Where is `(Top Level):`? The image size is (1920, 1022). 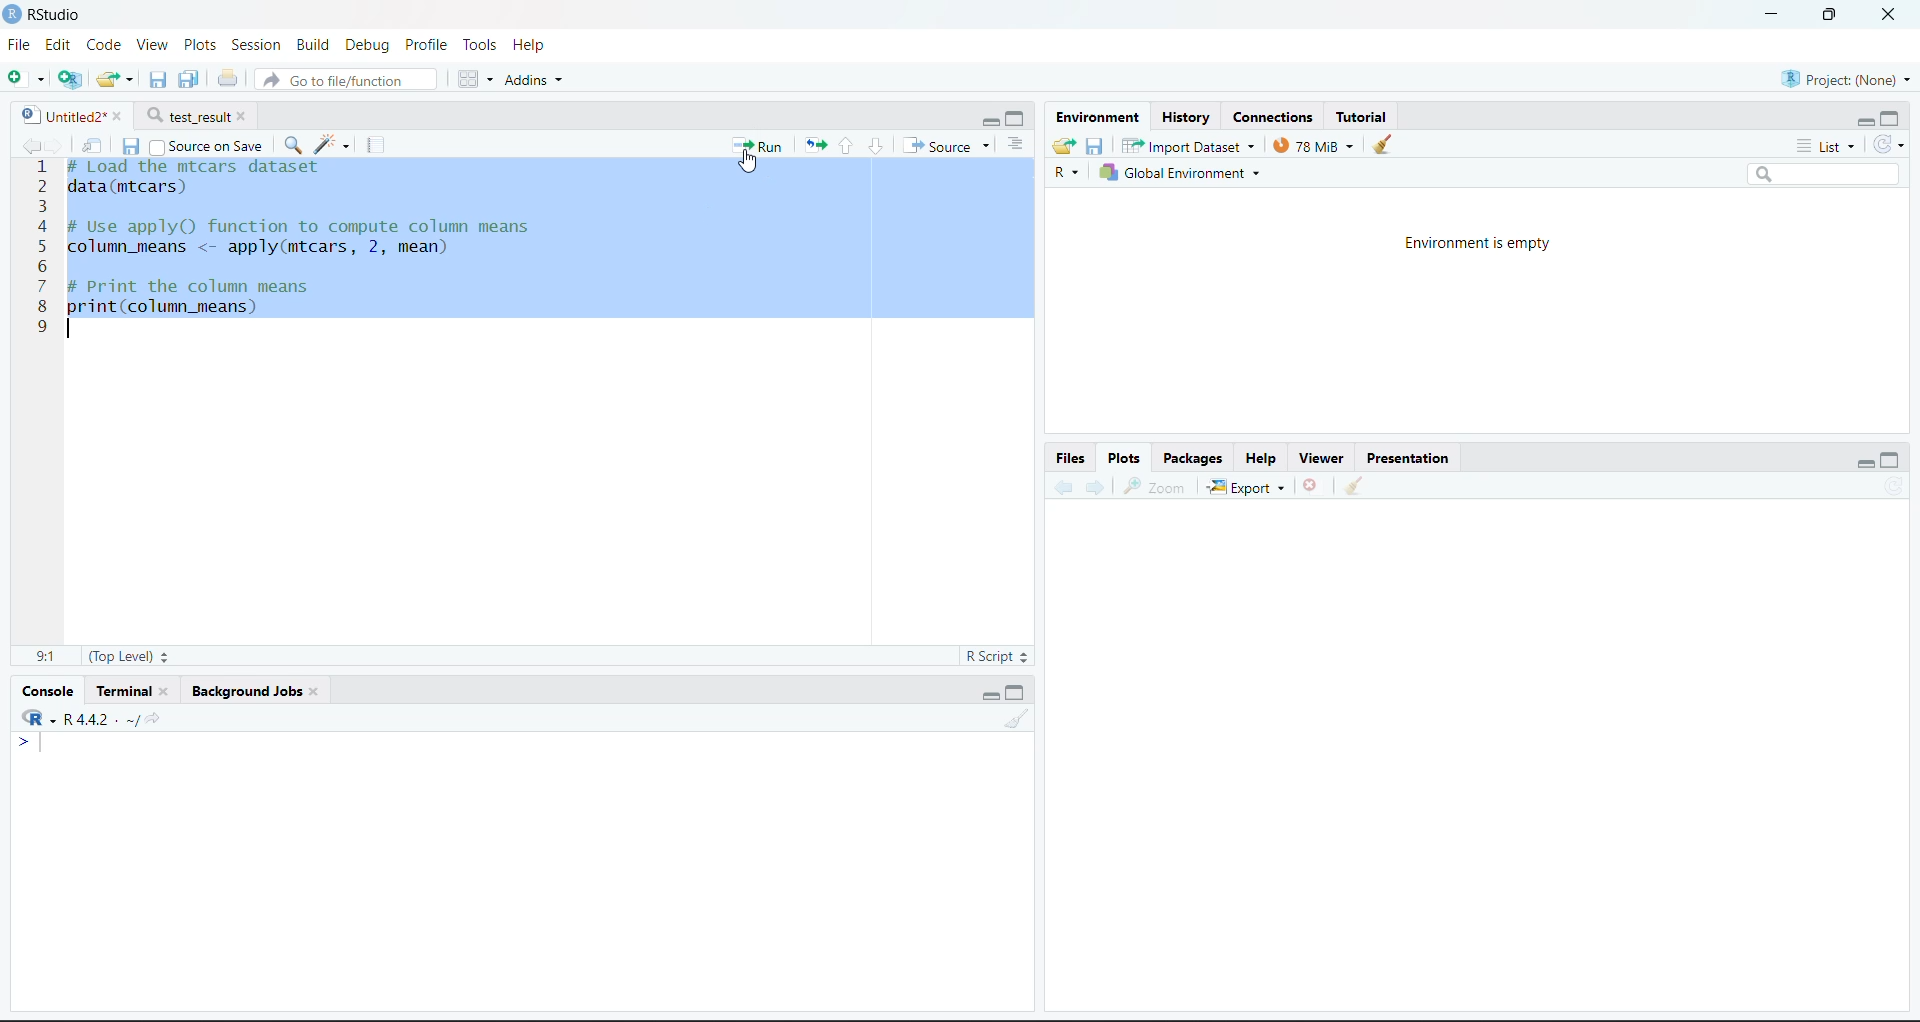 (Top Level): is located at coordinates (131, 656).